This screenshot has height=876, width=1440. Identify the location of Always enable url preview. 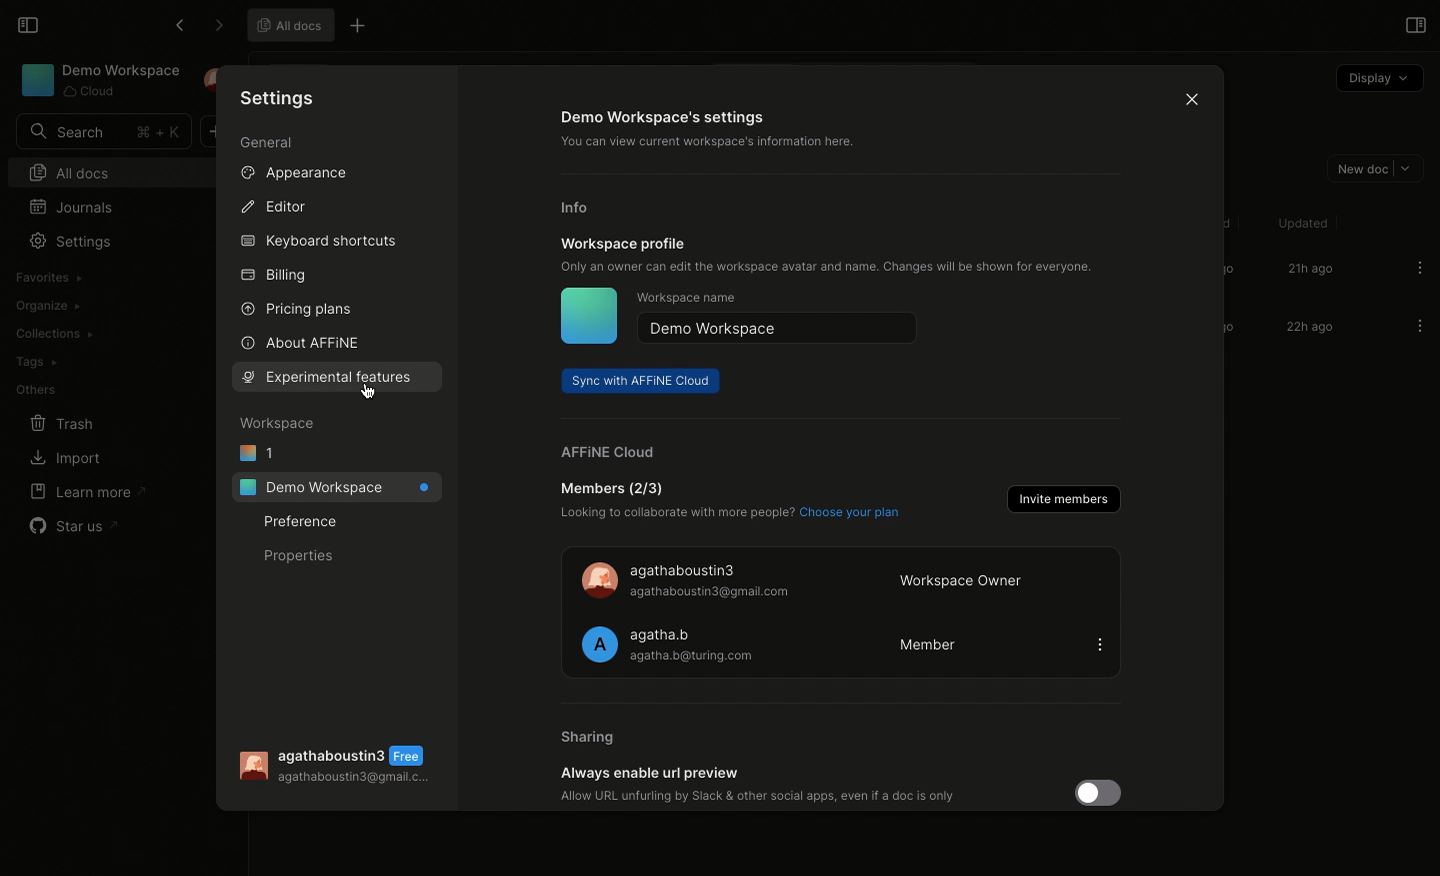
(796, 786).